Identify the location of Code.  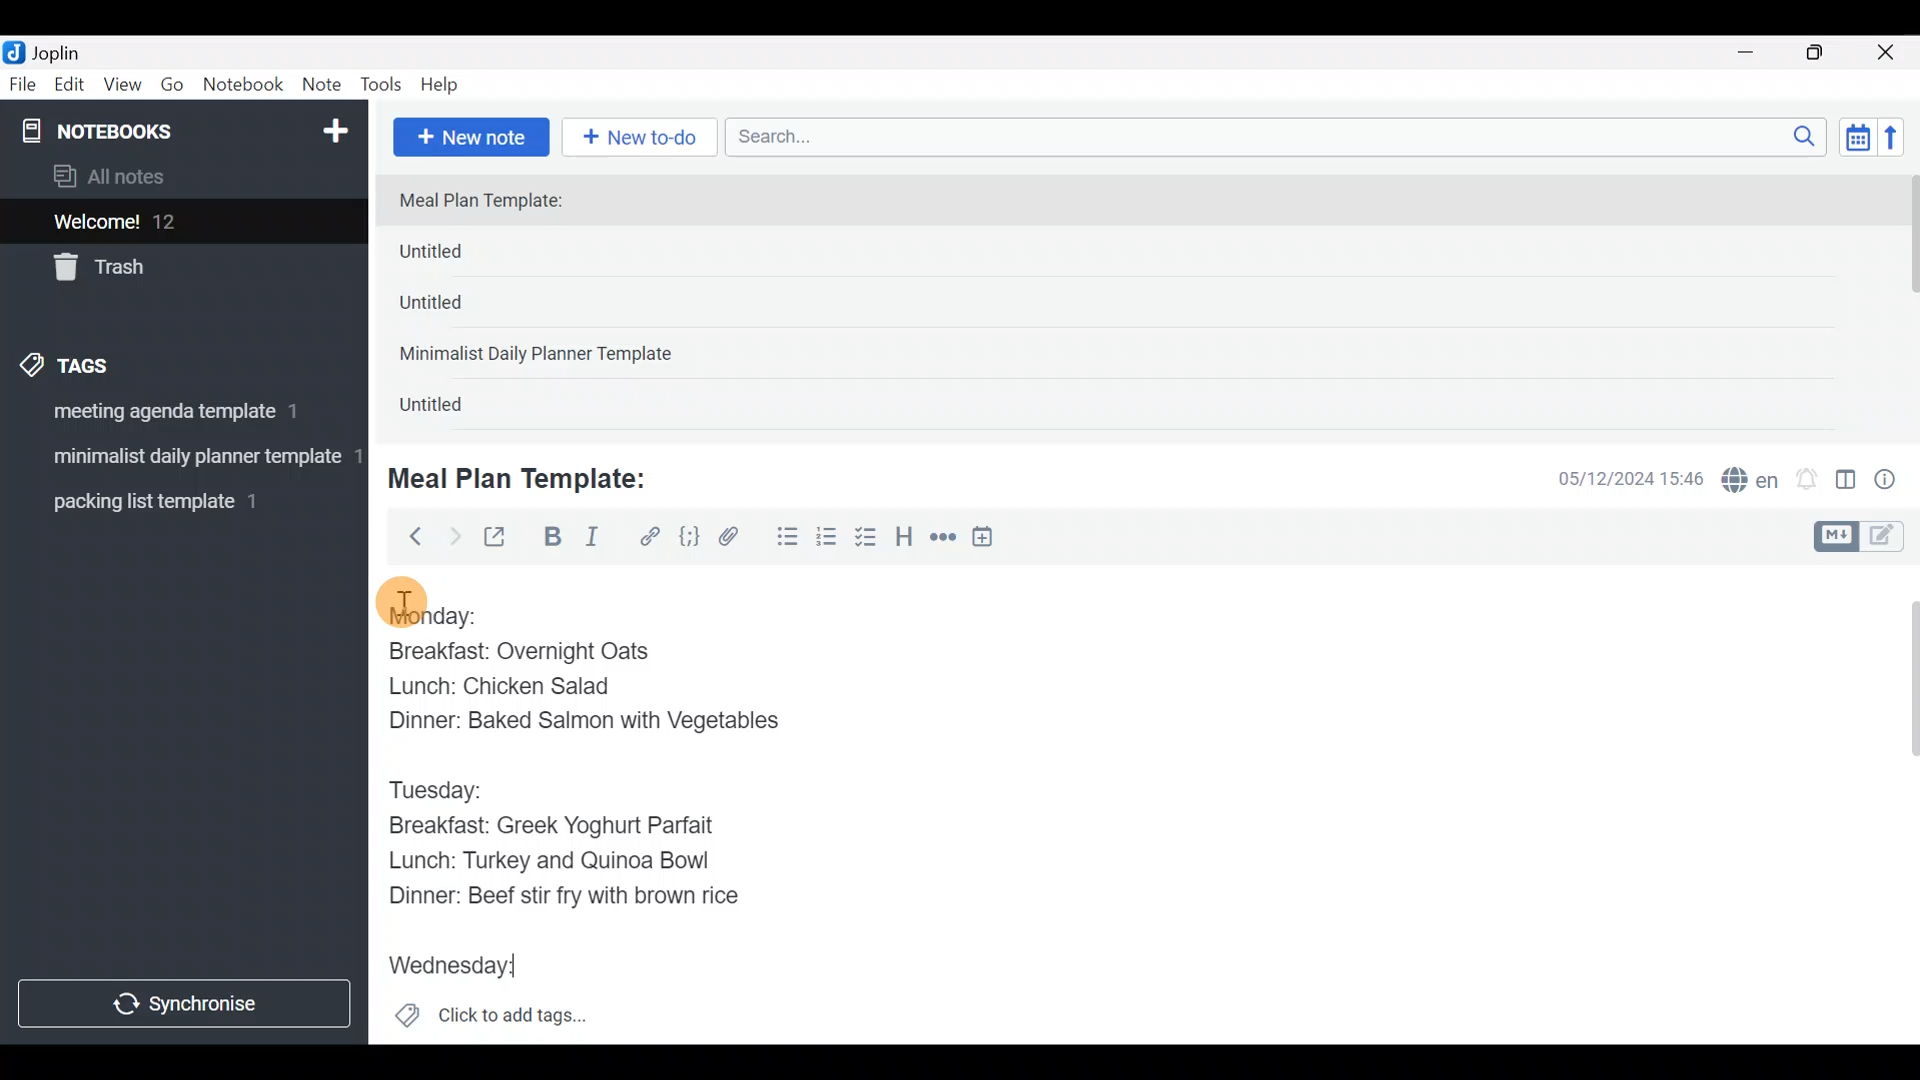
(687, 536).